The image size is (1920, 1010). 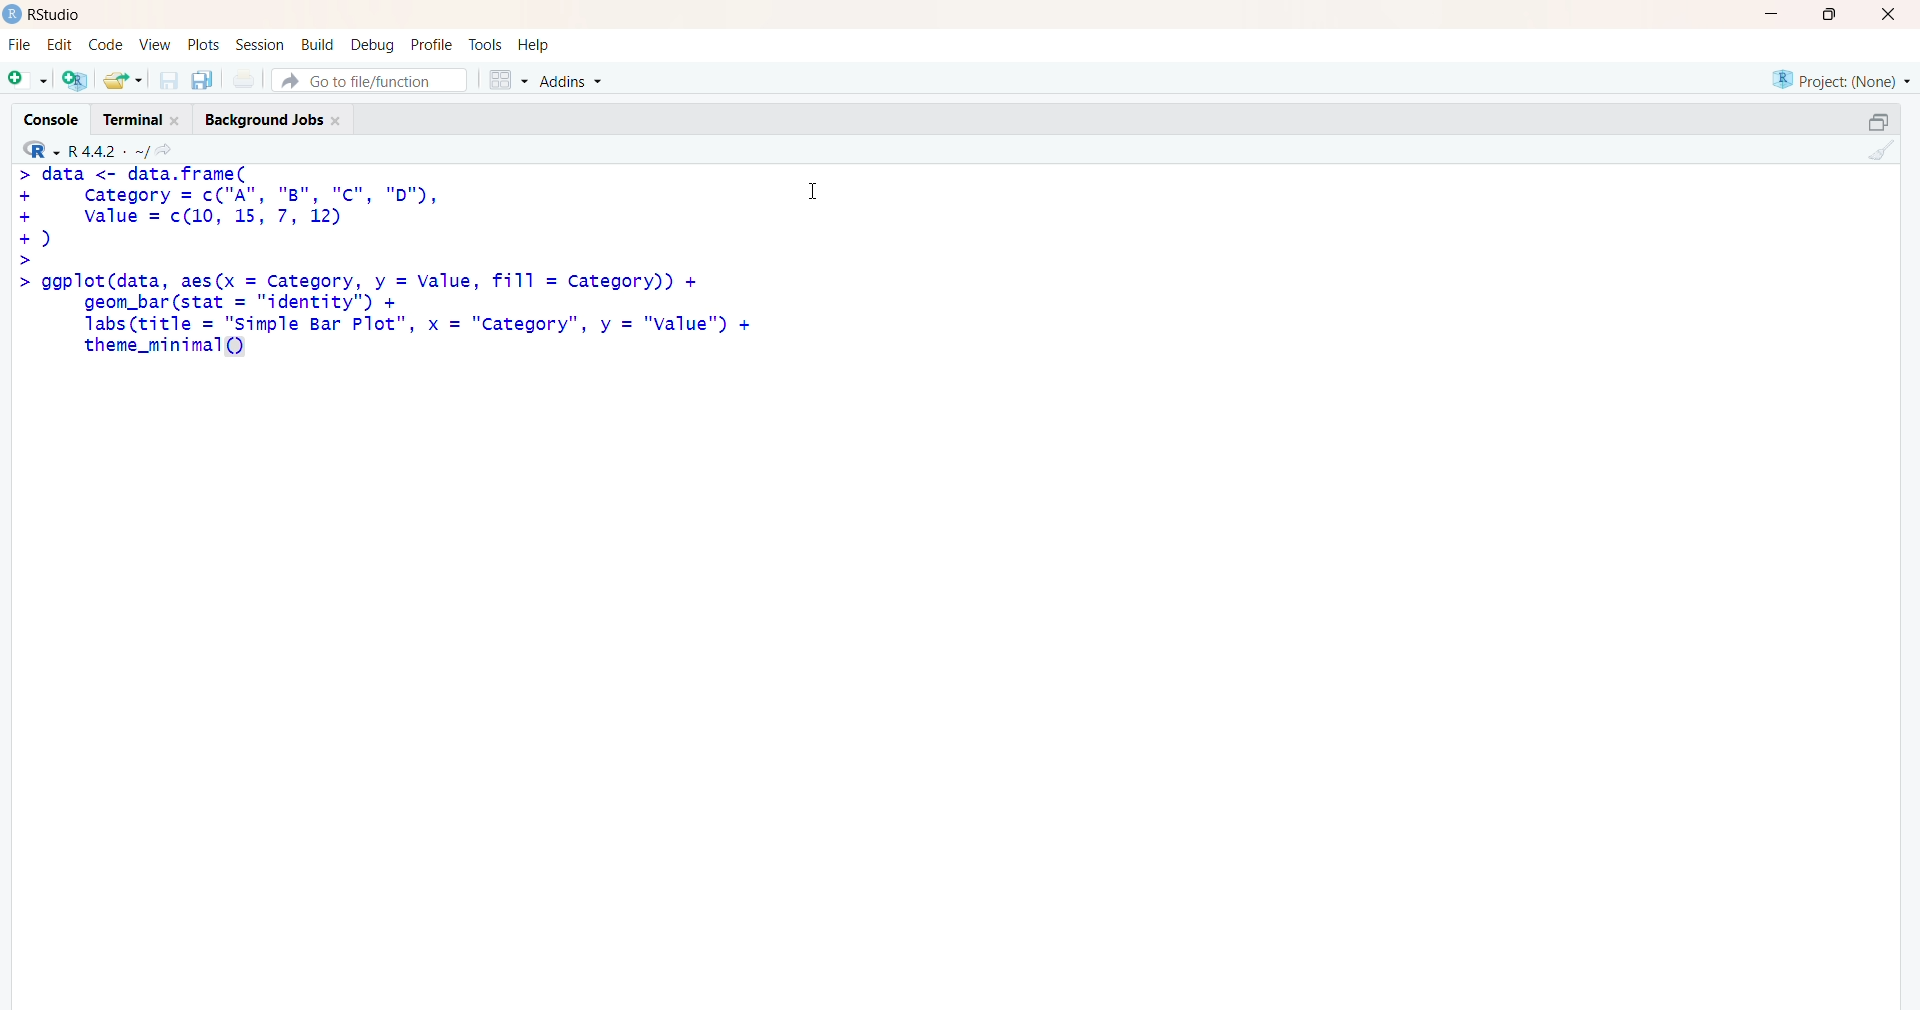 What do you see at coordinates (575, 82) in the screenshot?
I see `Addins` at bounding box center [575, 82].